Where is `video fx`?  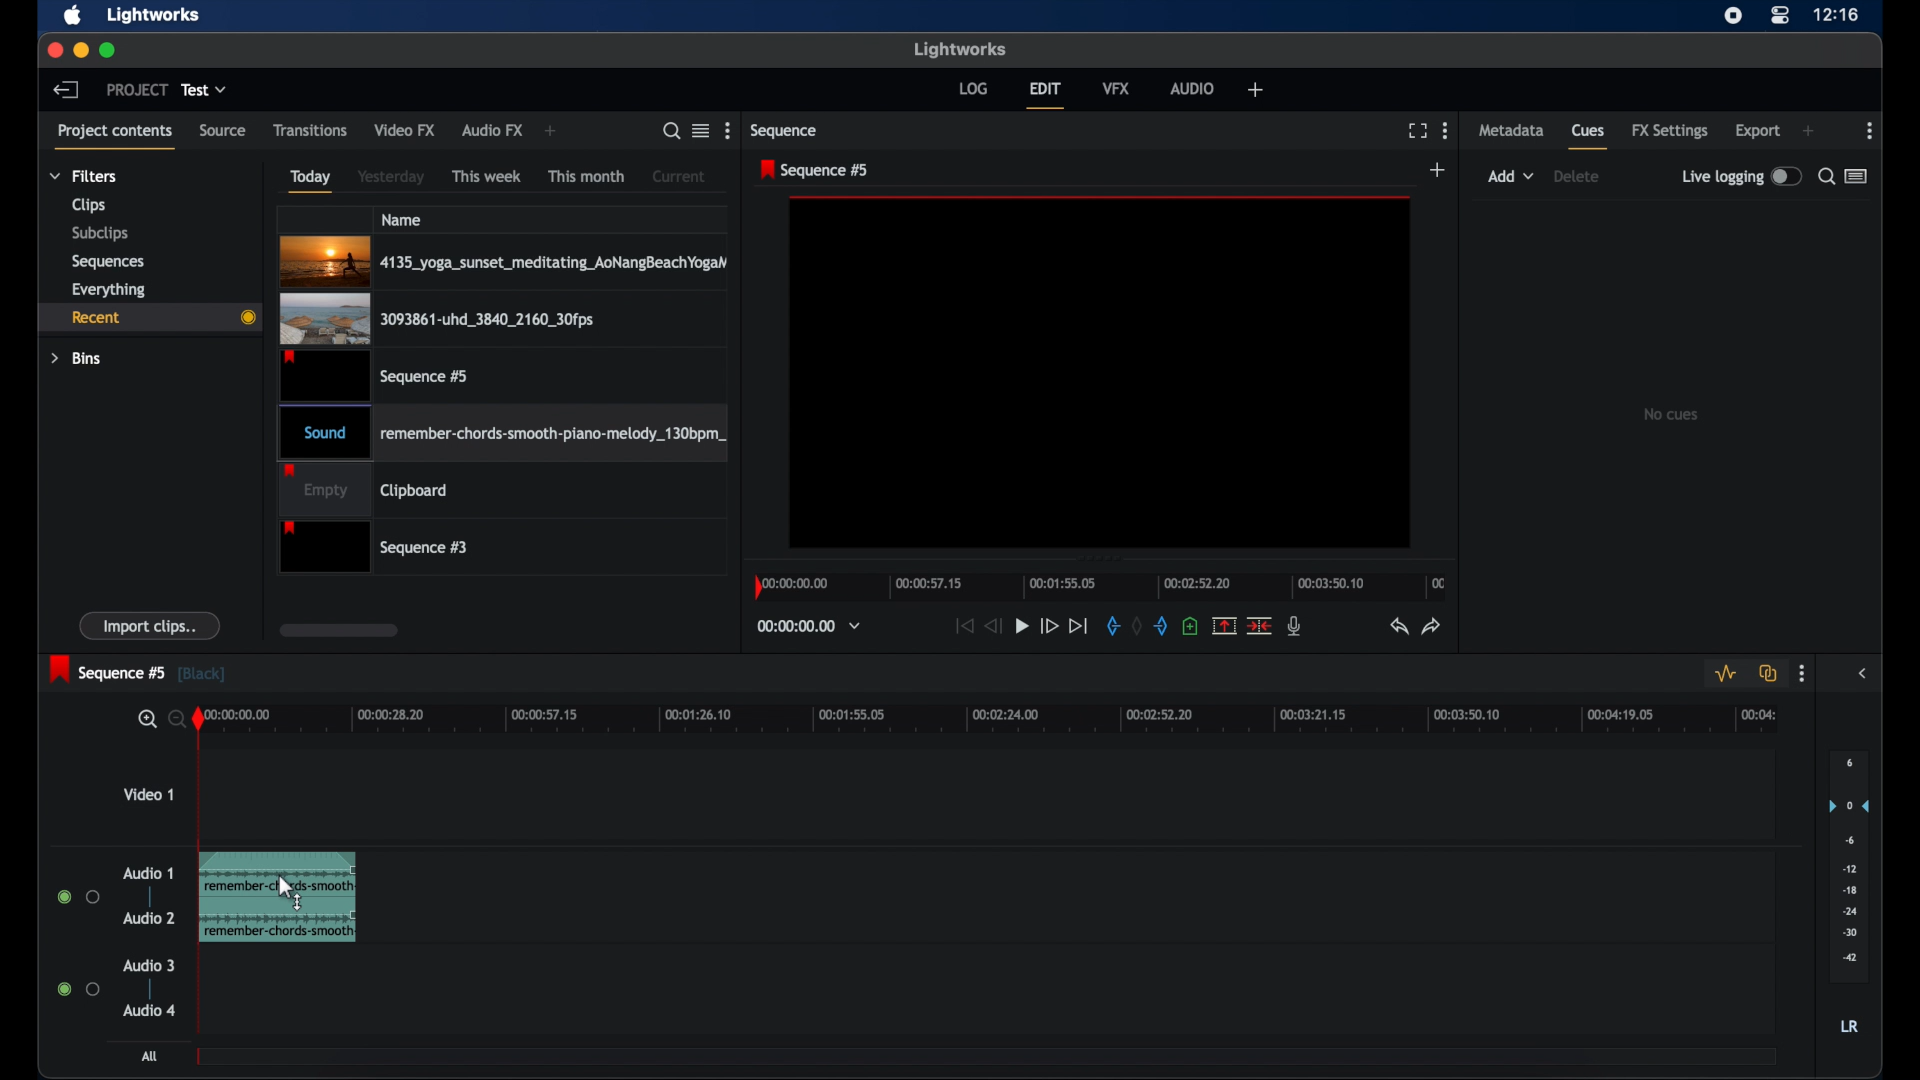
video fx is located at coordinates (404, 130).